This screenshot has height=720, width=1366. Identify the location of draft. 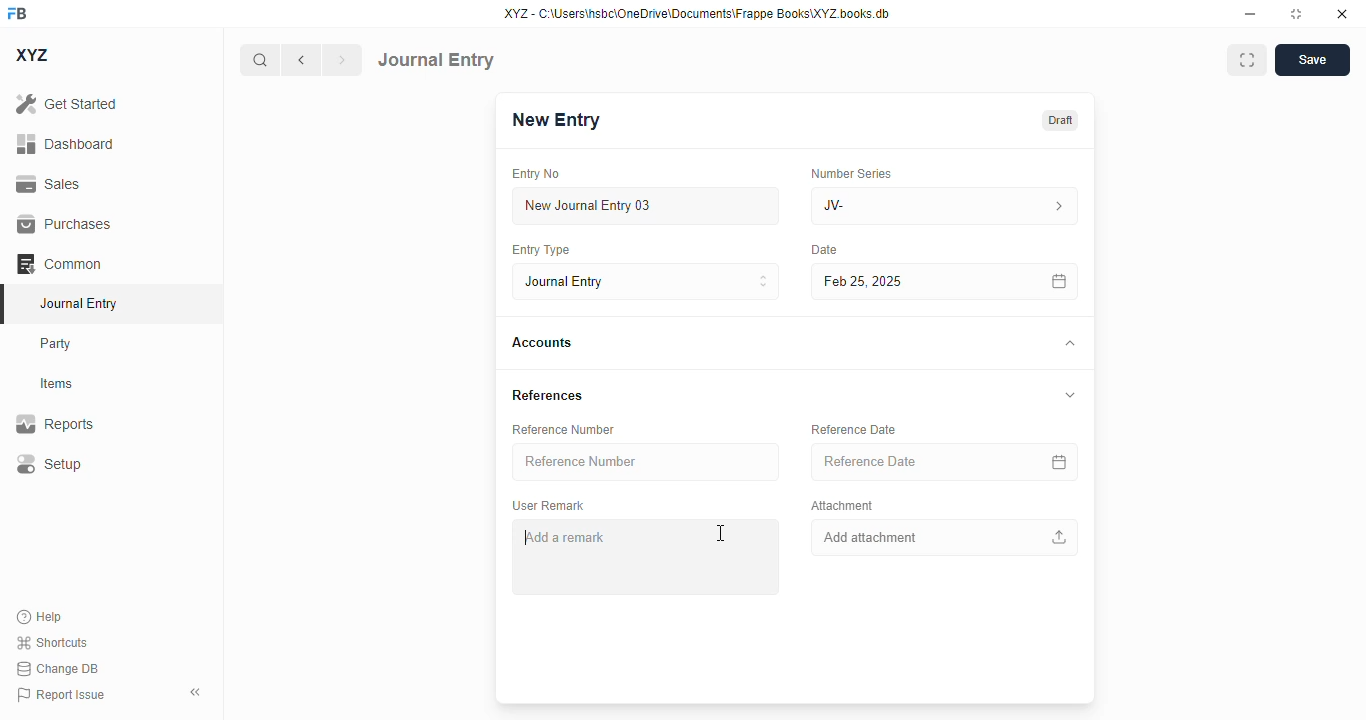
(1061, 121).